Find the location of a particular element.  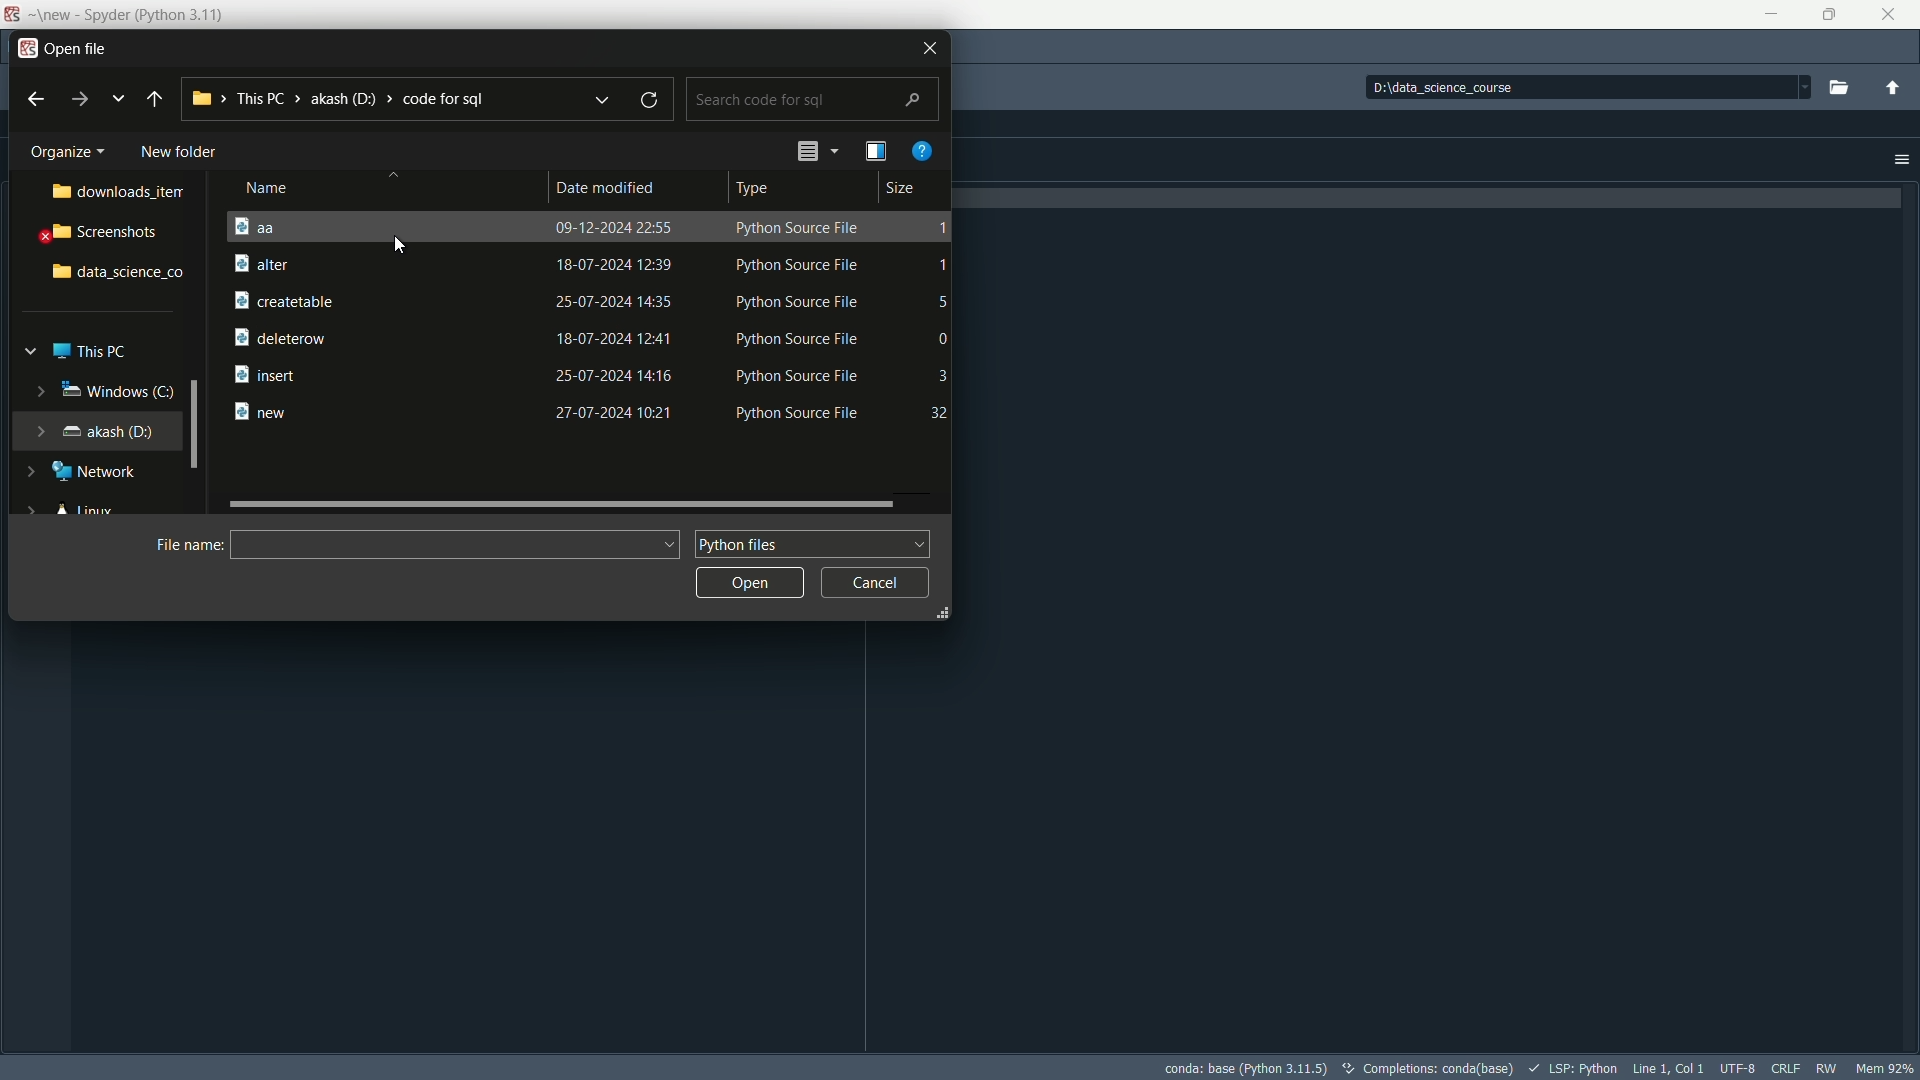

Dropdown is located at coordinates (117, 98).